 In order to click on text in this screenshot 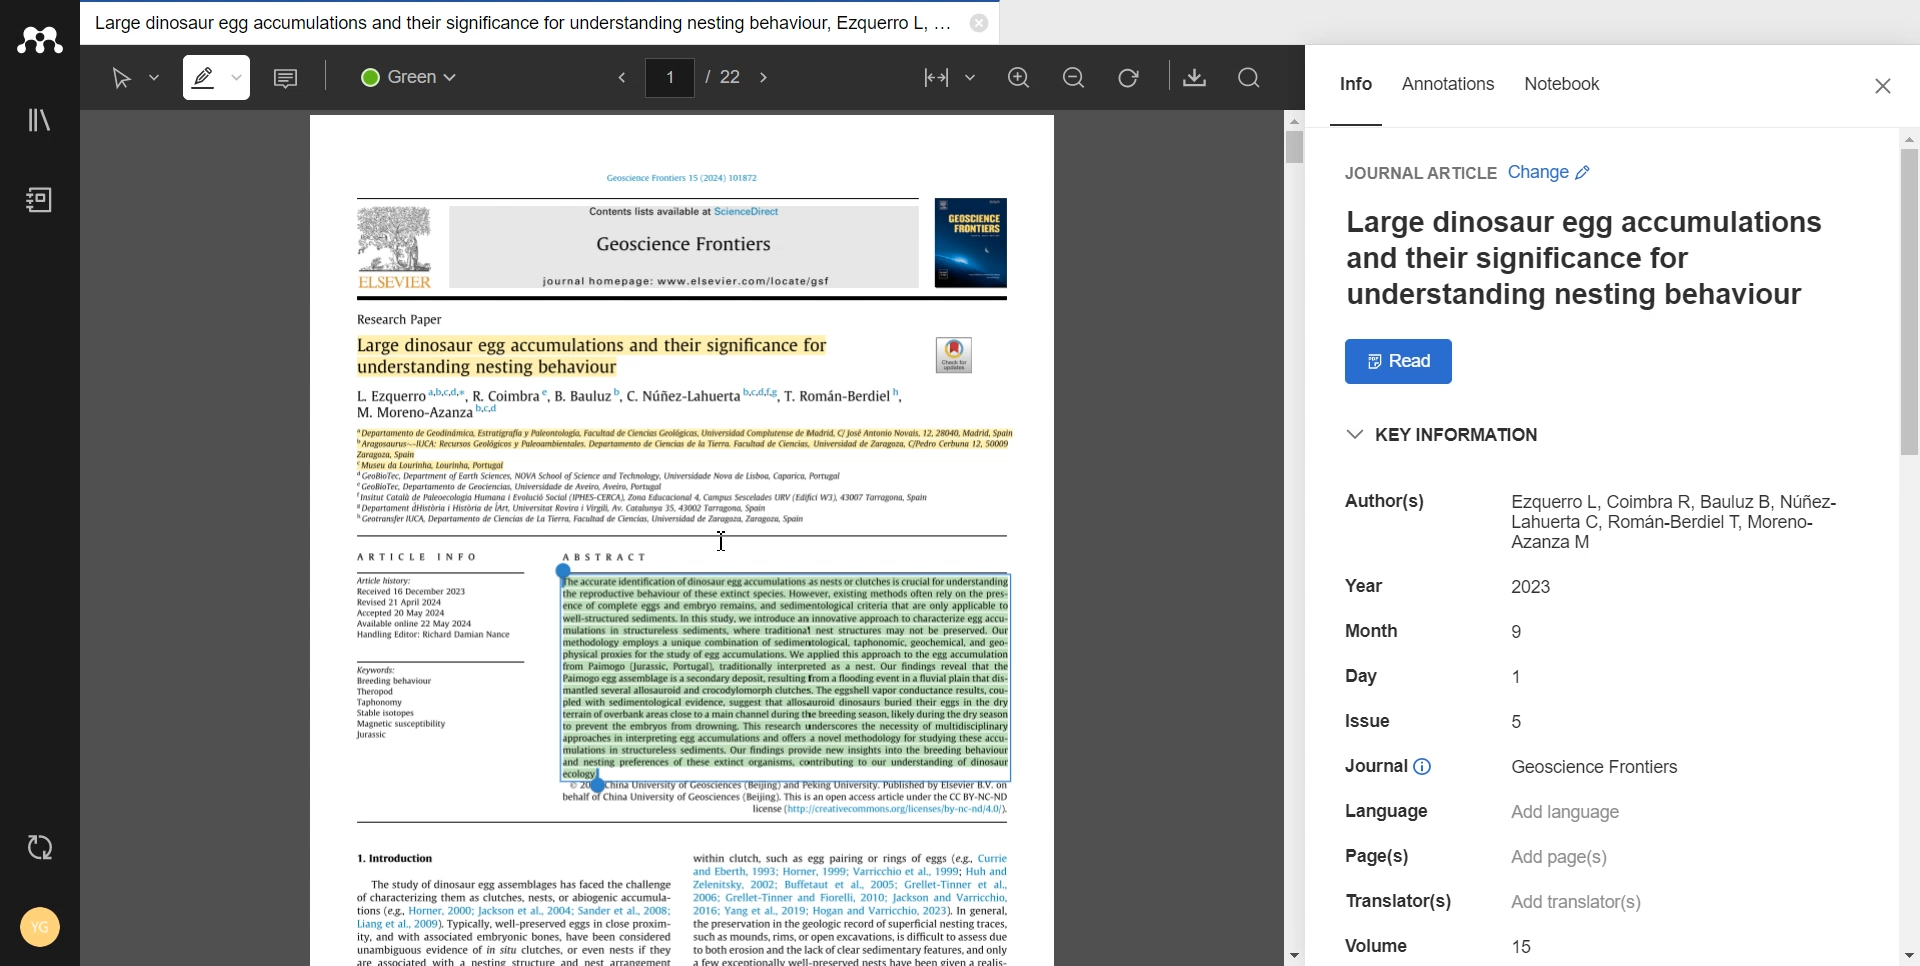, I will do `click(402, 704)`.